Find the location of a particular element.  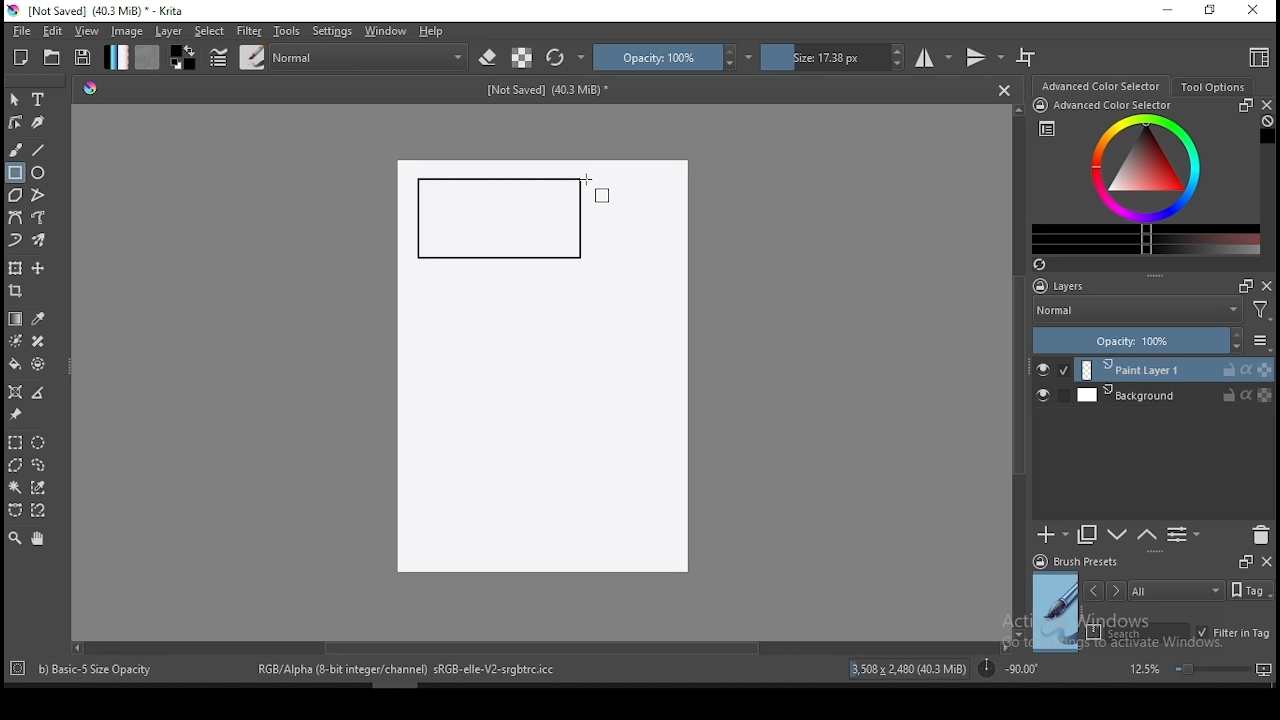

move layer one step down is located at coordinates (1147, 535).